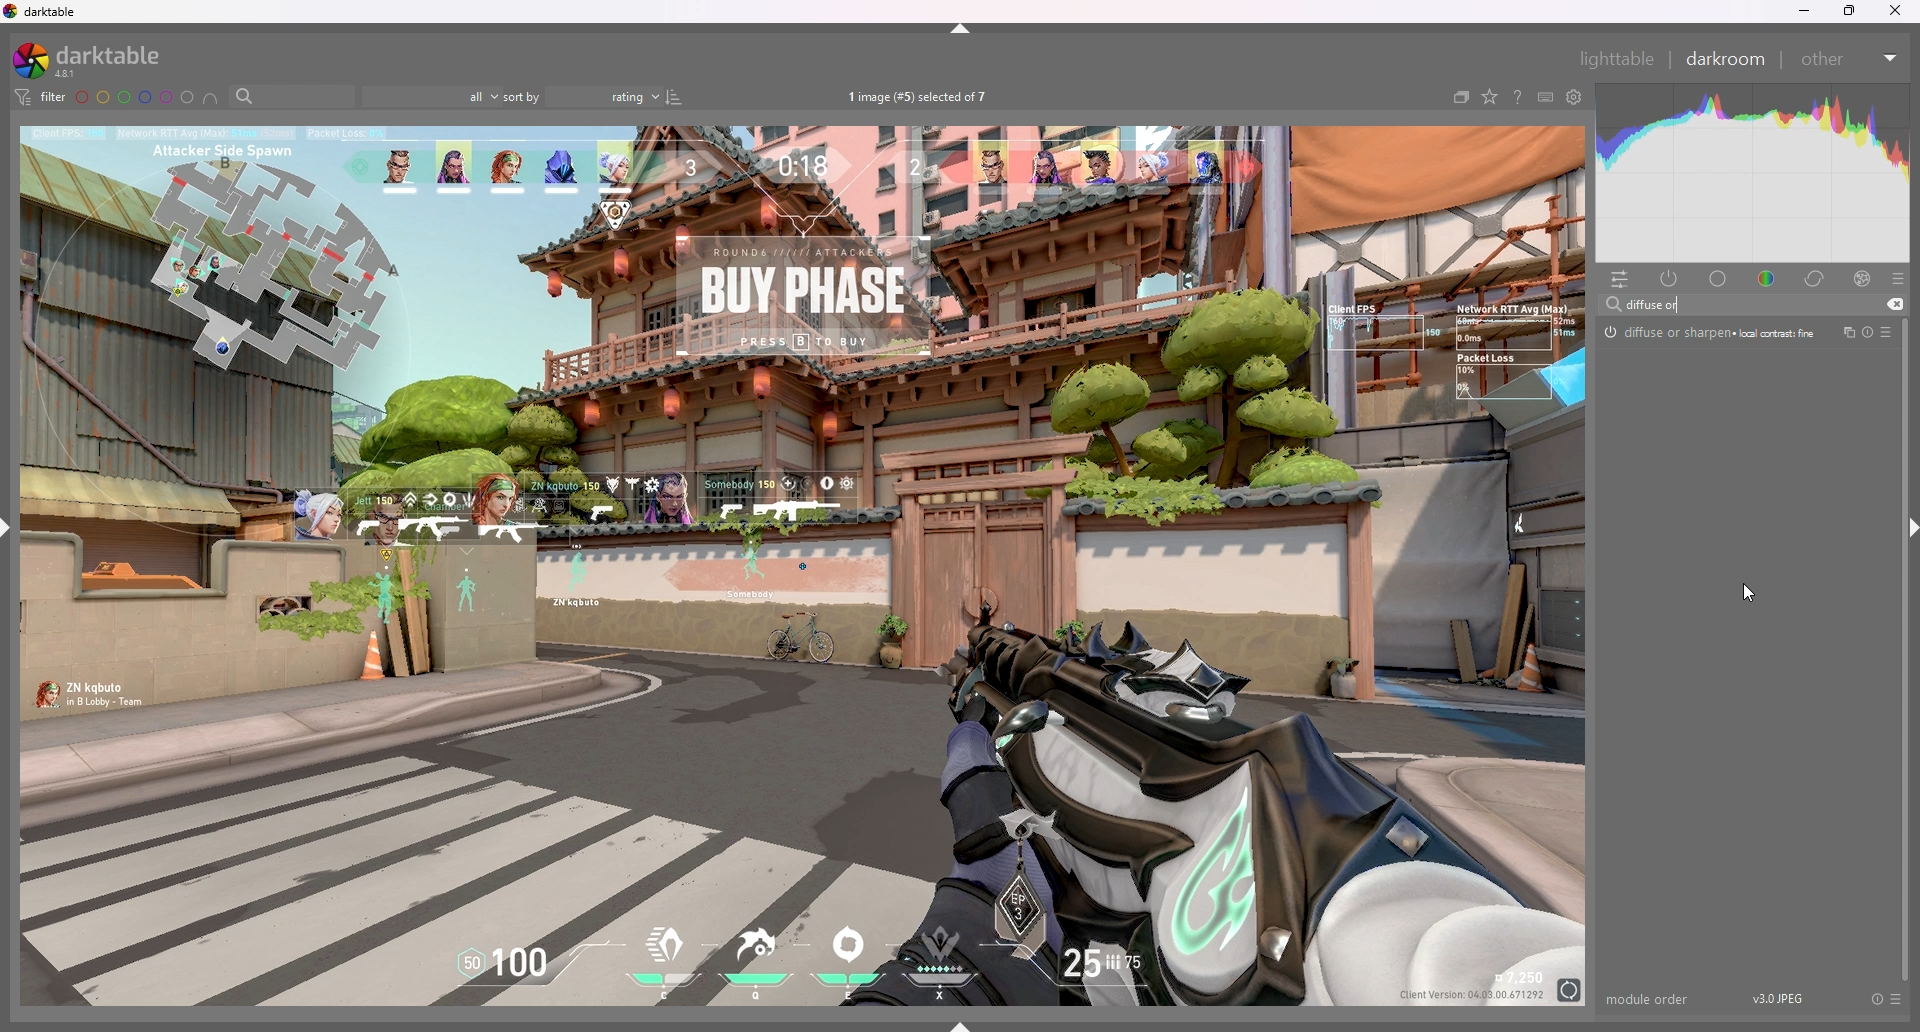 This screenshot has height=1032, width=1920. Describe the element at coordinates (1769, 277) in the screenshot. I see `color` at that location.